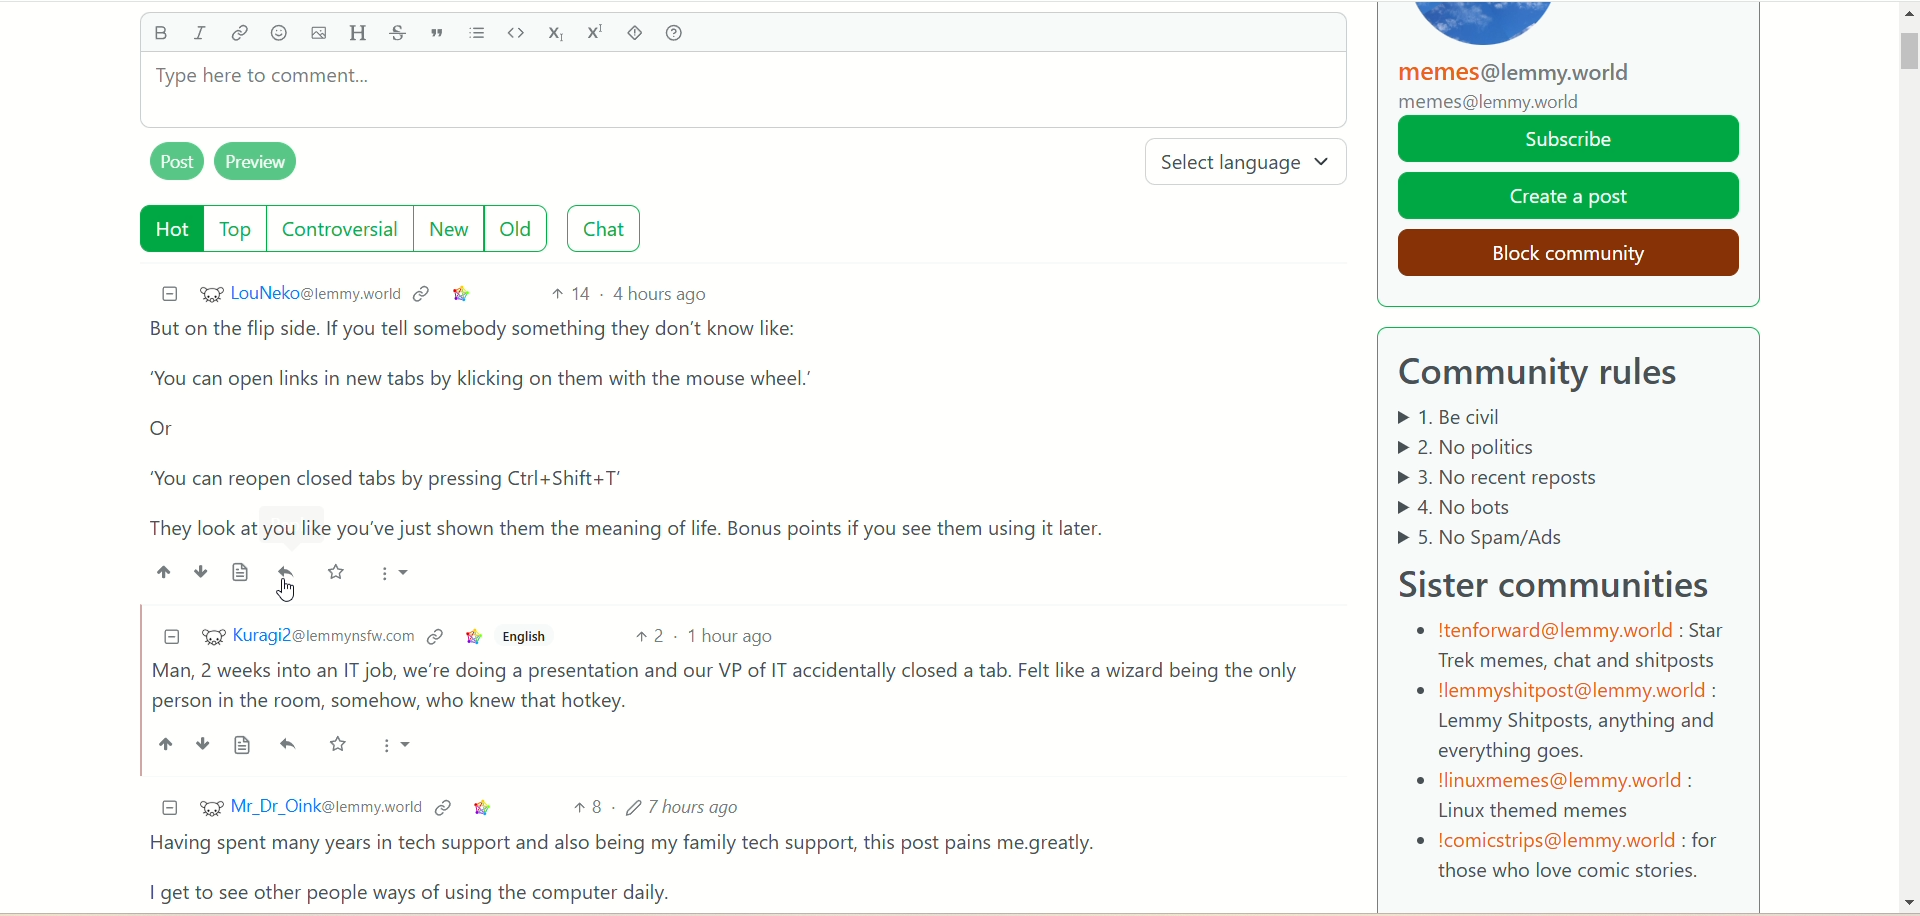 The width and height of the screenshot is (1920, 916). Describe the element at coordinates (302, 637) in the screenshot. I see `username` at that location.